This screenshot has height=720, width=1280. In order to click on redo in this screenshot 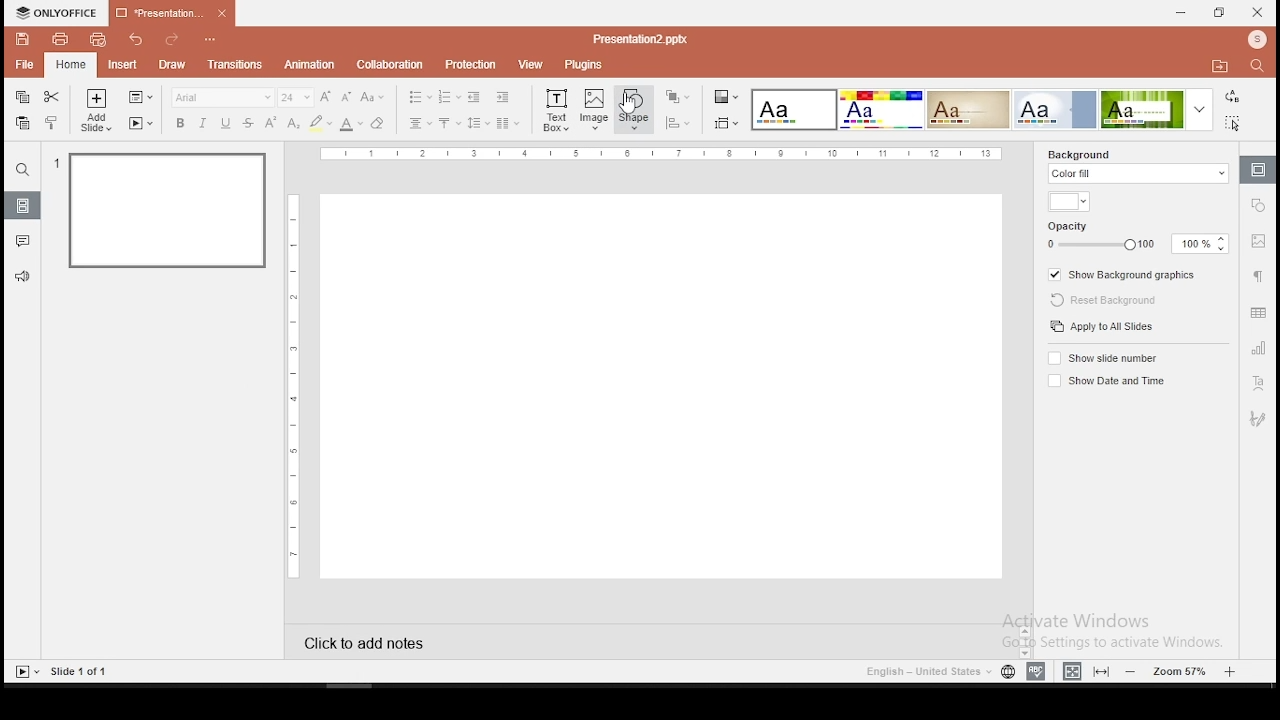, I will do `click(171, 41)`.